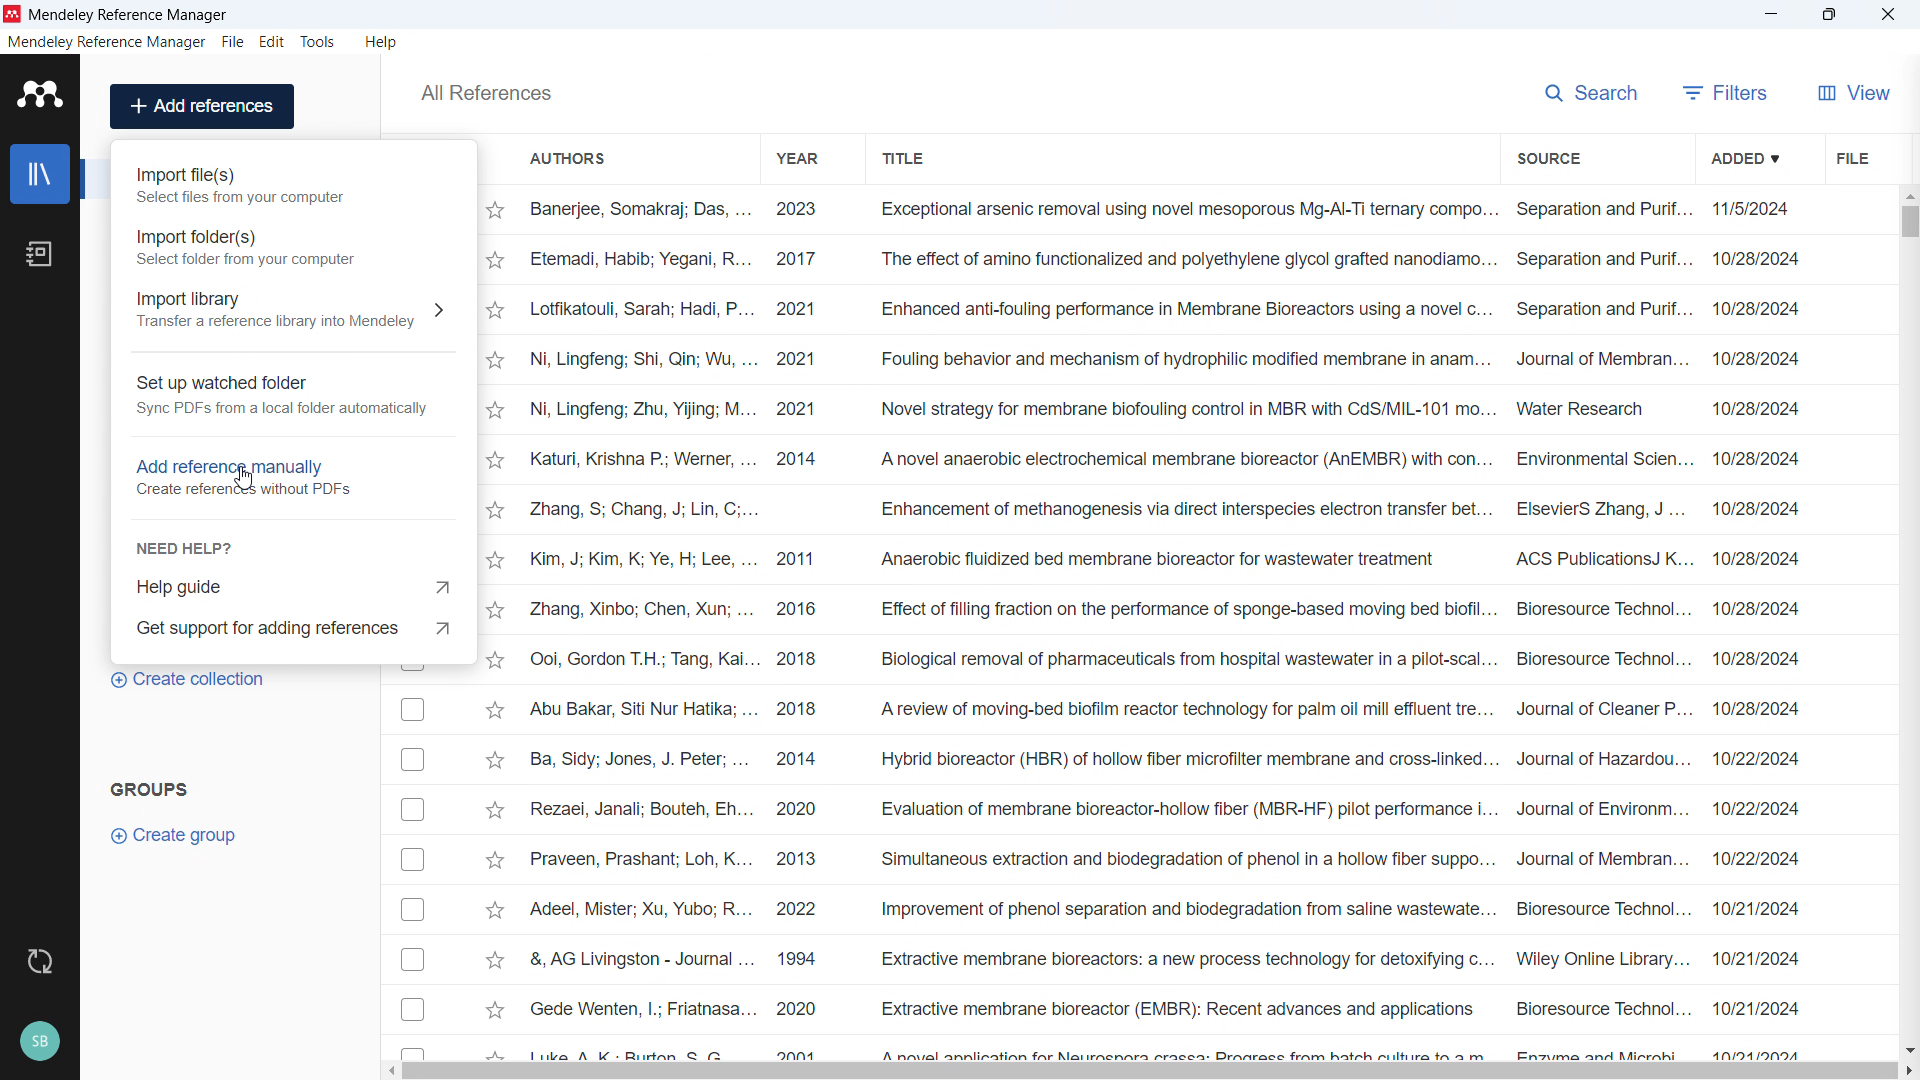 Image resolution: width=1920 pixels, height=1080 pixels. I want to click on Logo , so click(41, 94).